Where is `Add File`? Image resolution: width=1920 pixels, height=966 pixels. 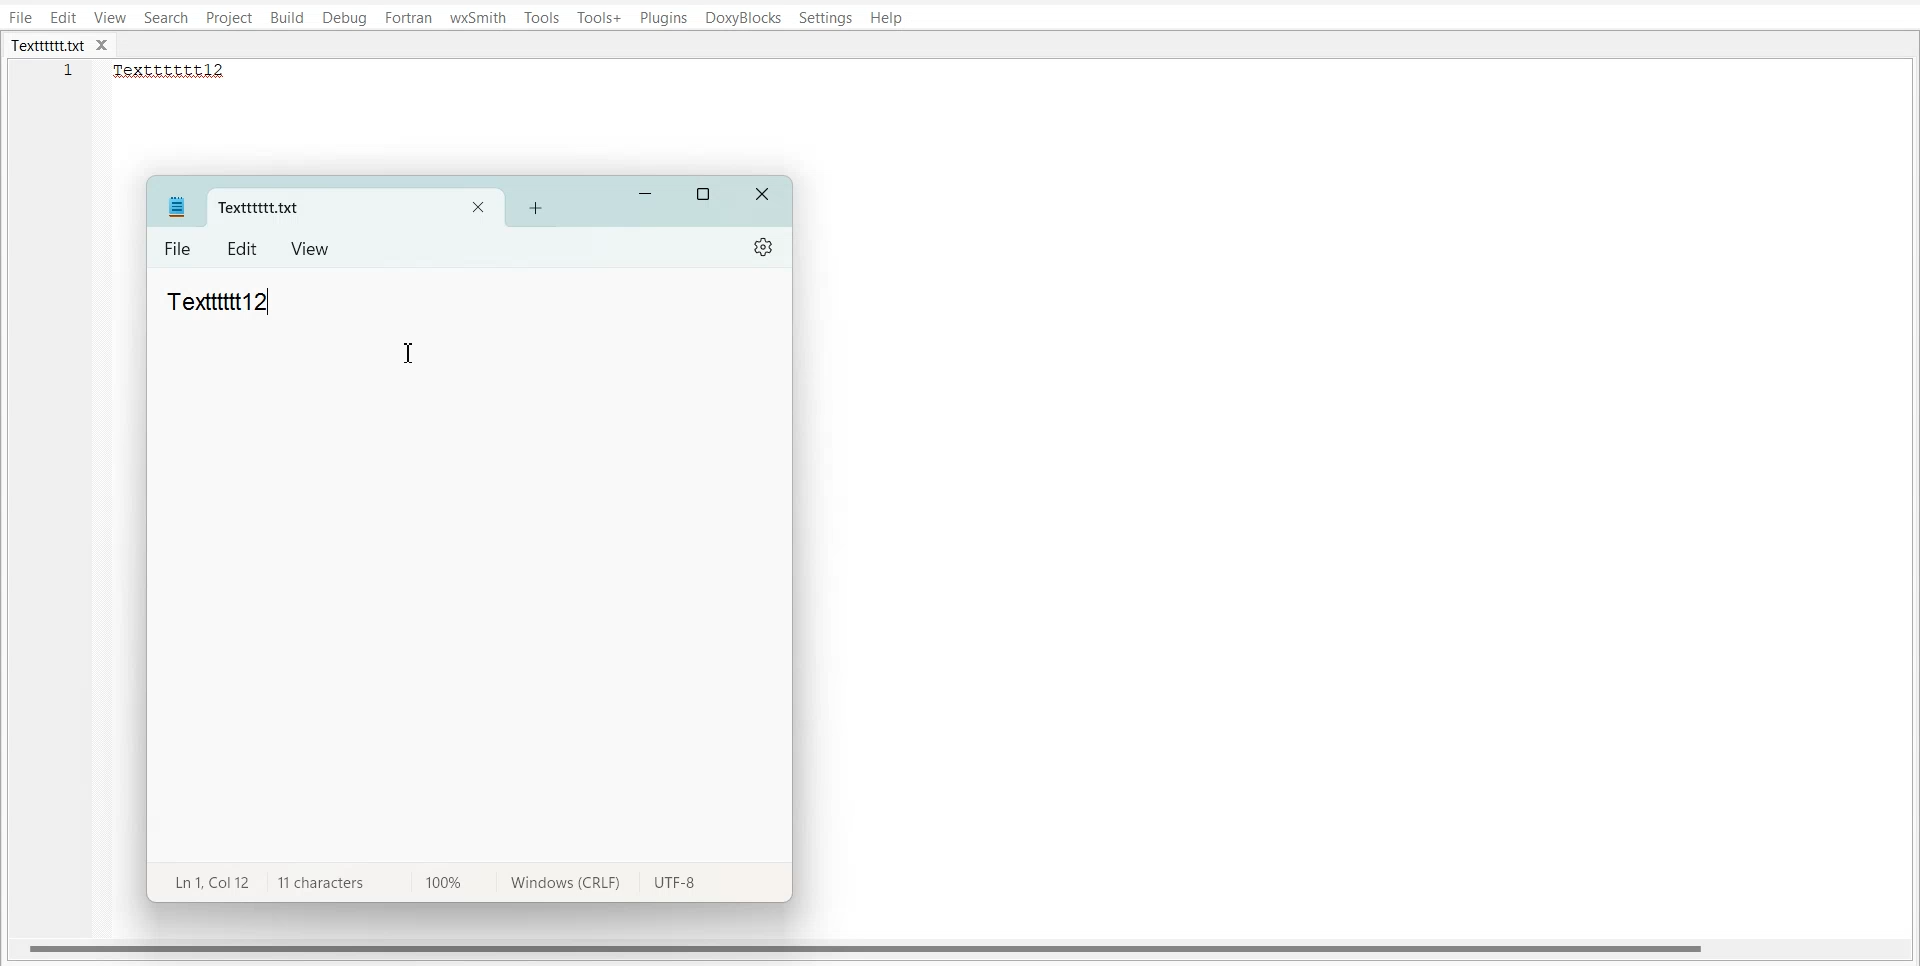 Add File is located at coordinates (535, 207).